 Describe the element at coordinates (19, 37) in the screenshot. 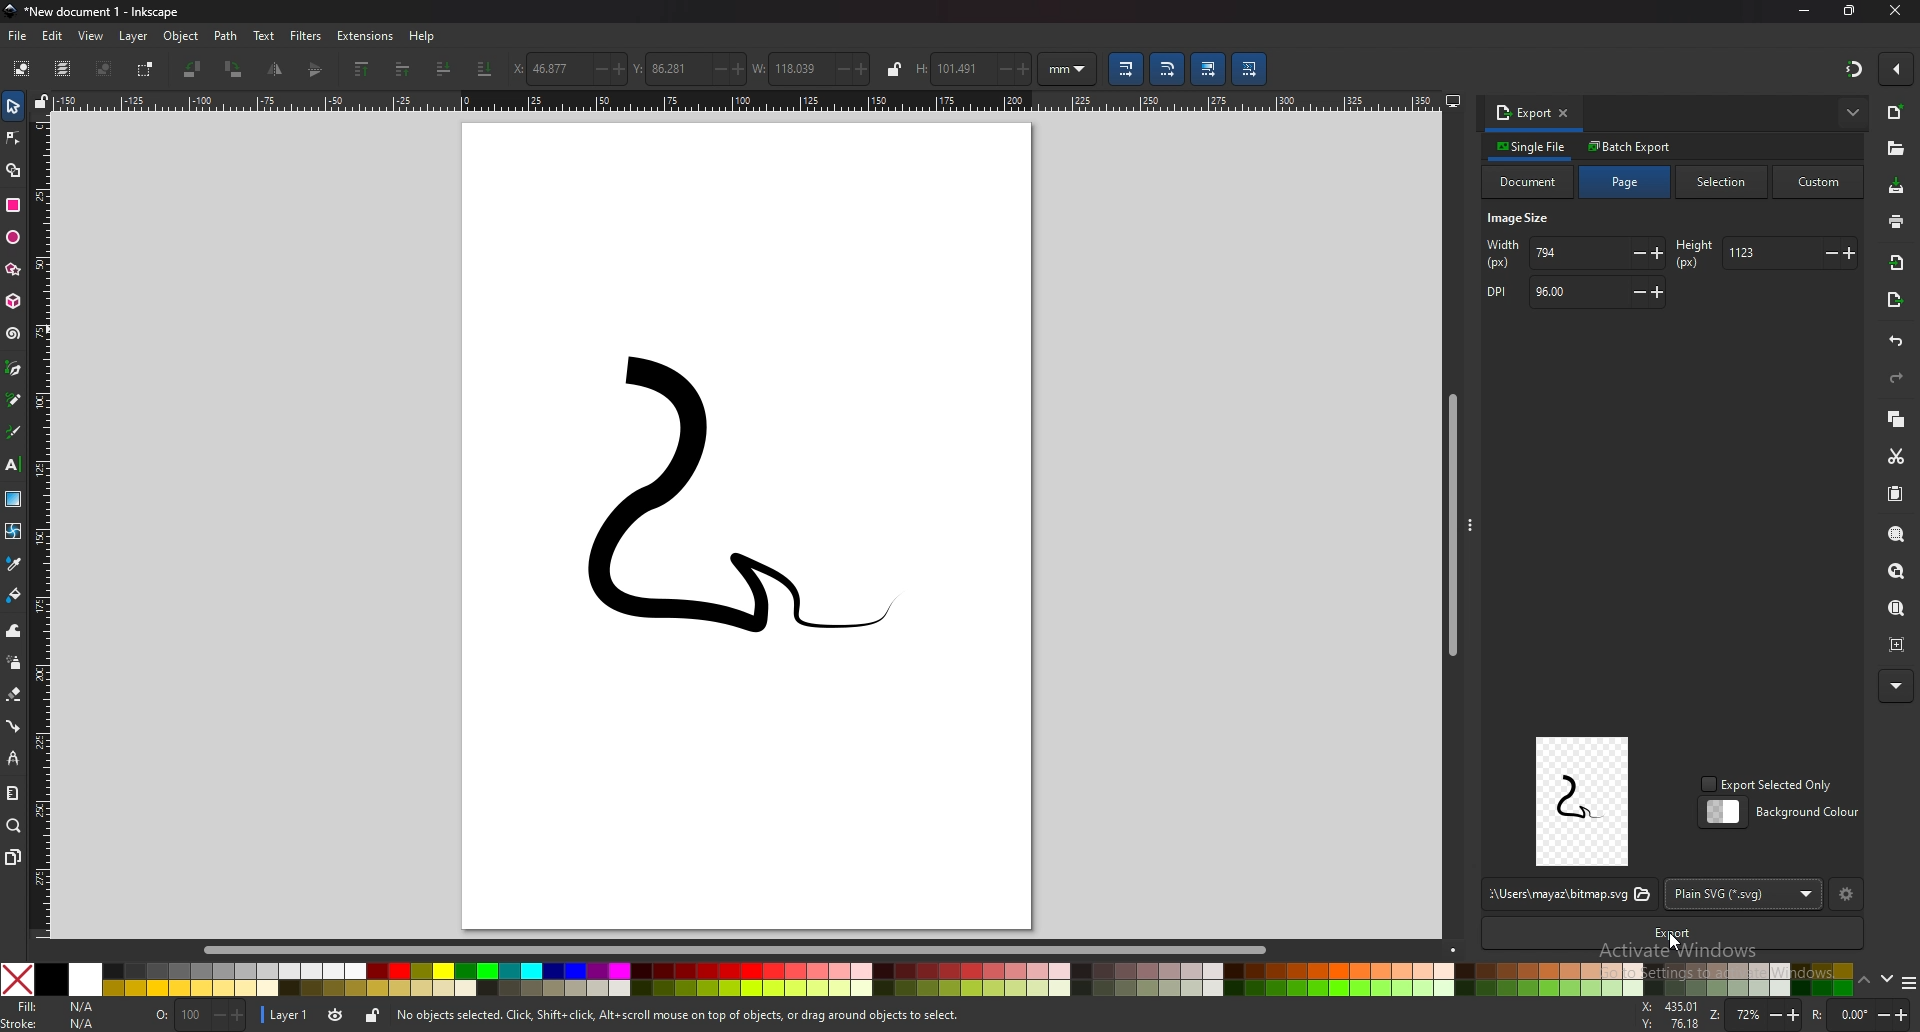

I see `file` at that location.